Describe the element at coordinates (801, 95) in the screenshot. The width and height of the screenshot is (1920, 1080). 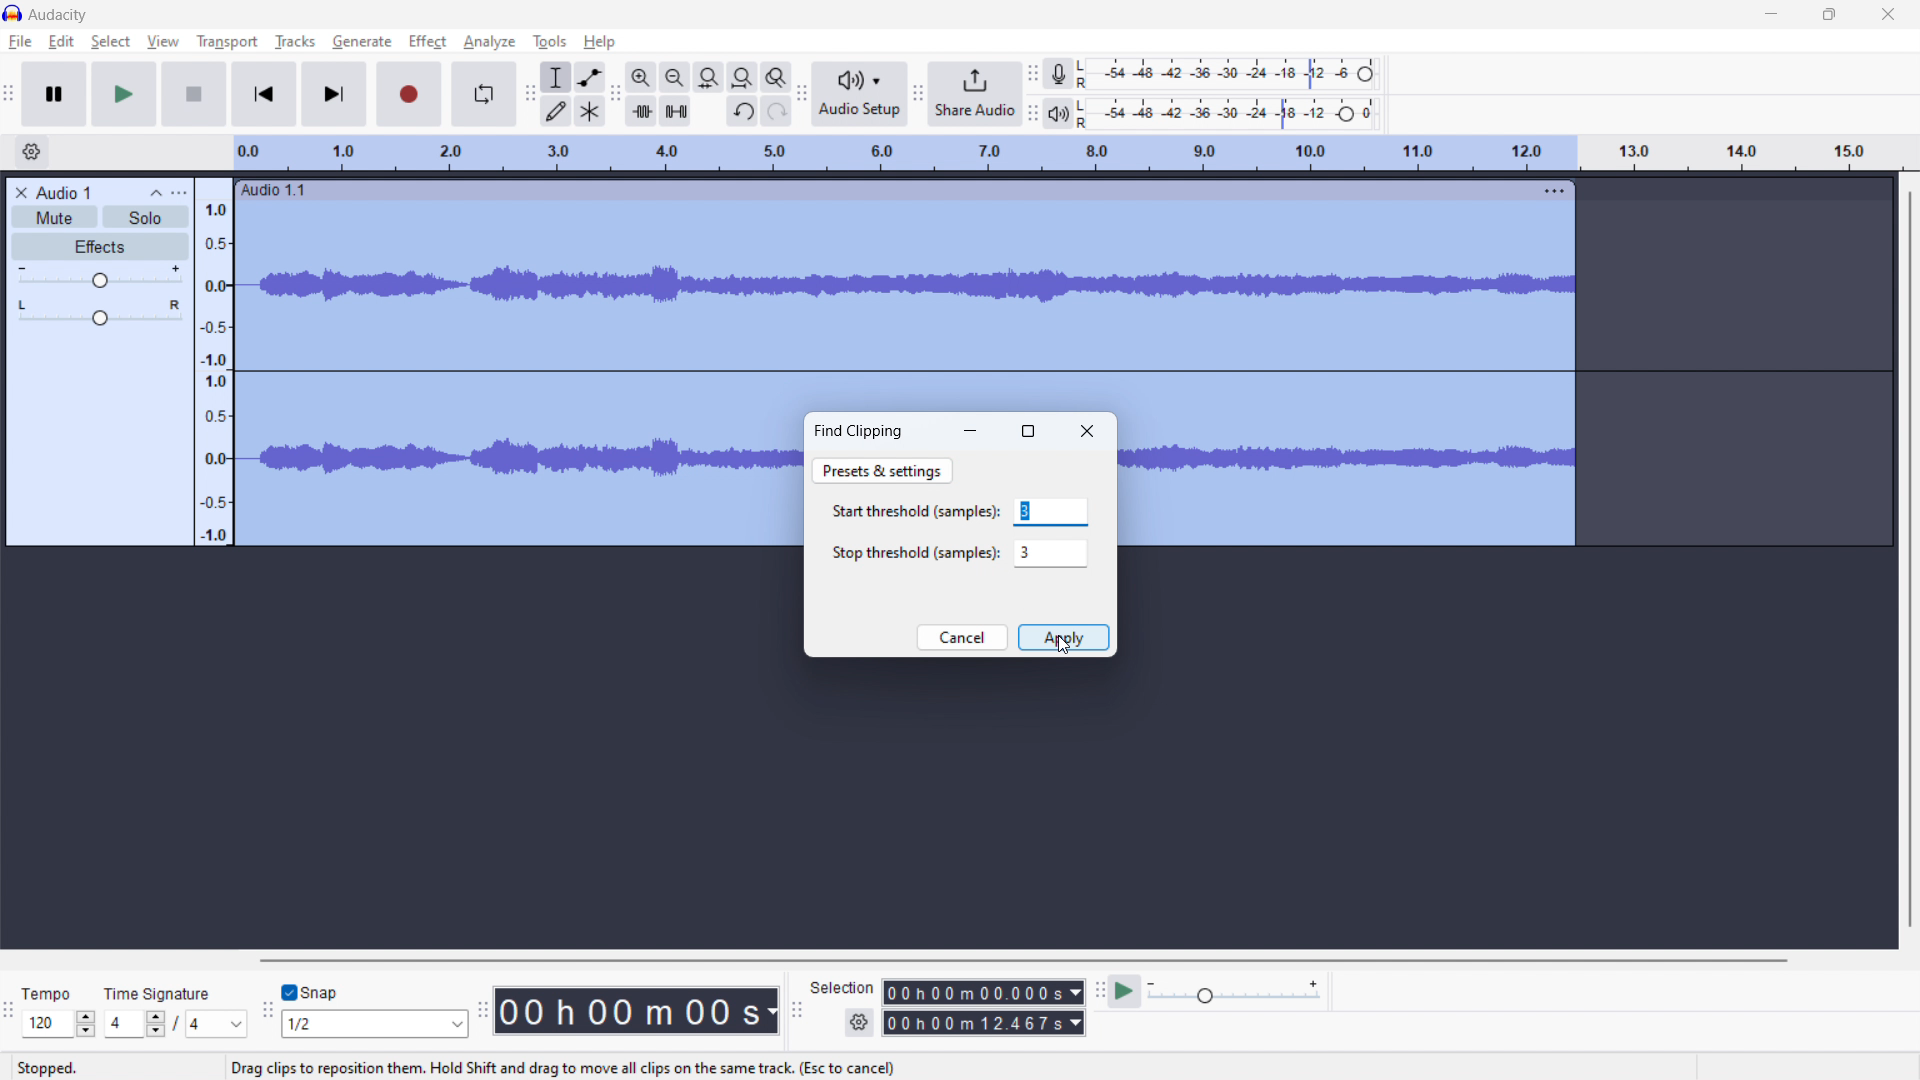
I see `audio setup` at that location.